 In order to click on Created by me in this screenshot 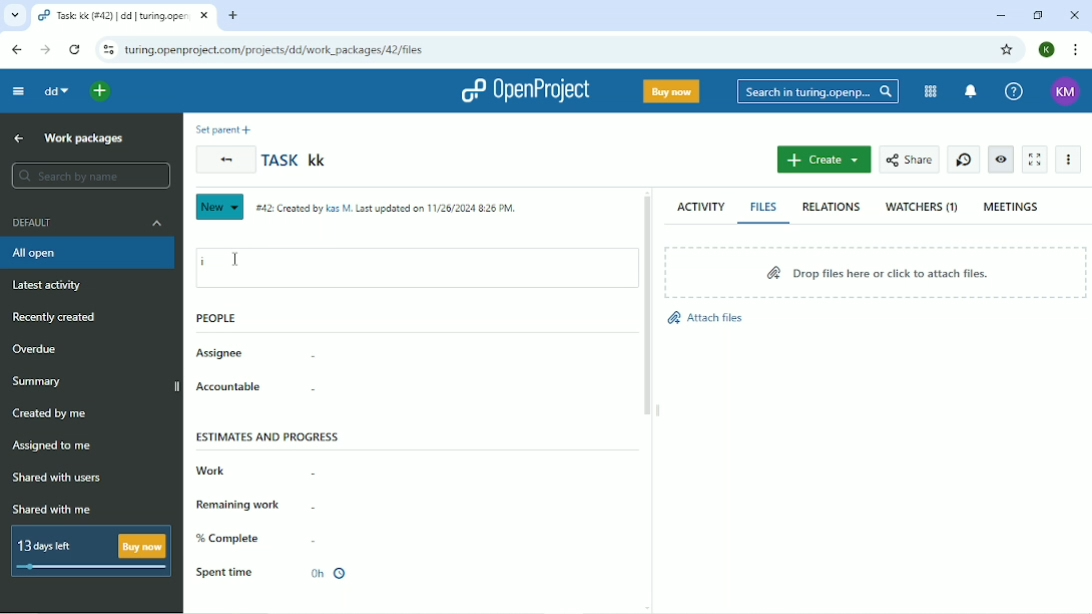, I will do `click(53, 413)`.